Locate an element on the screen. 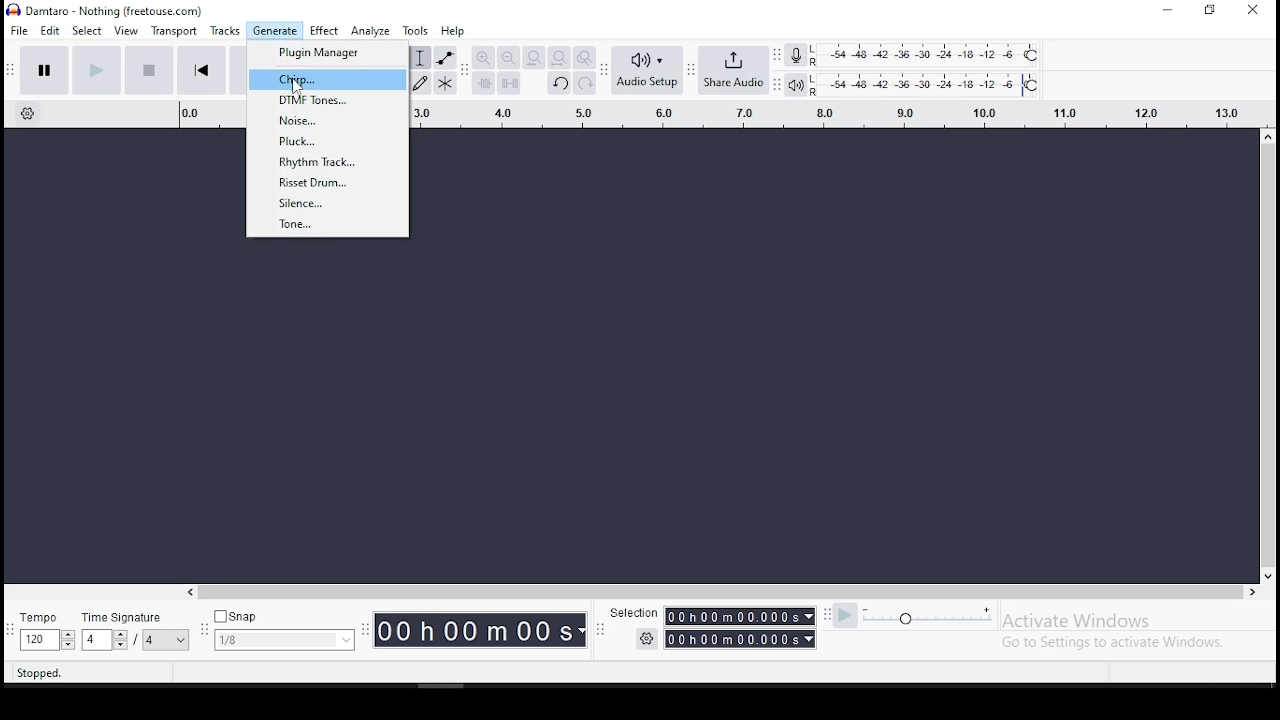  dtmf tones is located at coordinates (327, 99).